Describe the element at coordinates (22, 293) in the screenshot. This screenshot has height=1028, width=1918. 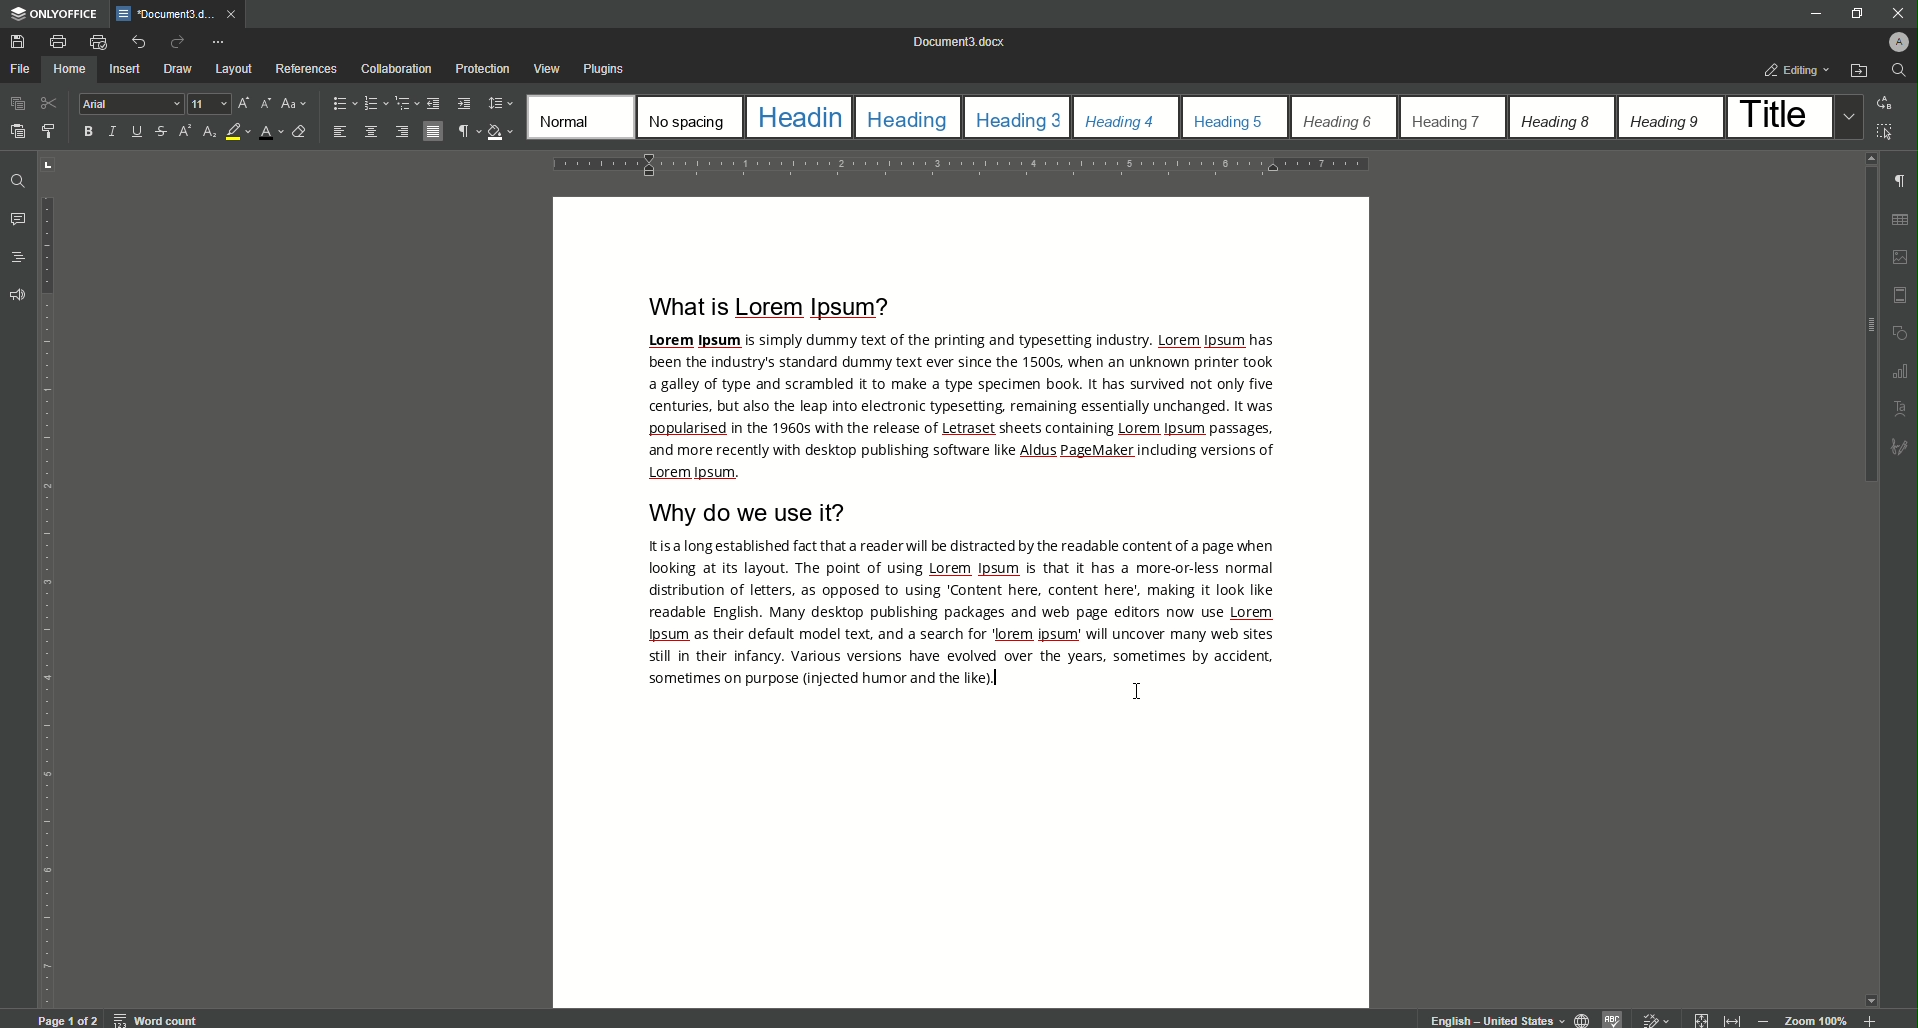
I see `Feedback` at that location.